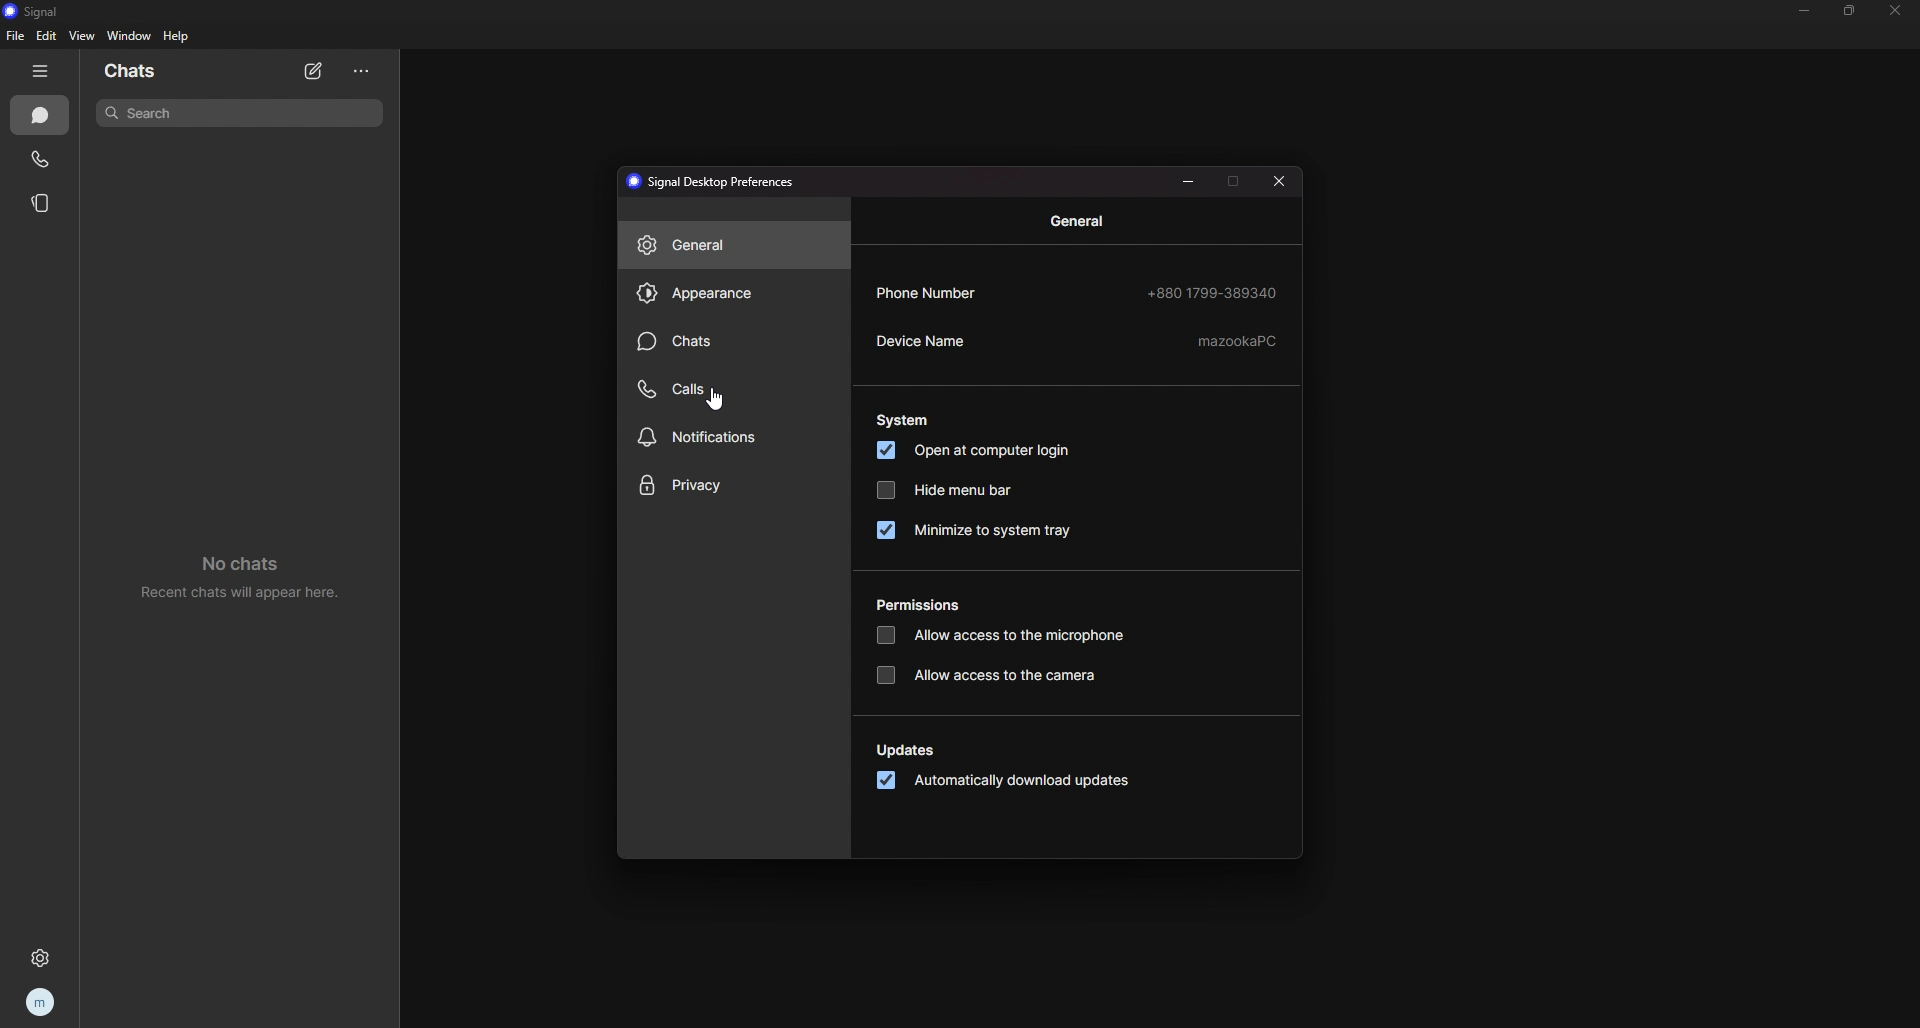 This screenshot has height=1028, width=1920. Describe the element at coordinates (927, 605) in the screenshot. I see `permissions` at that location.